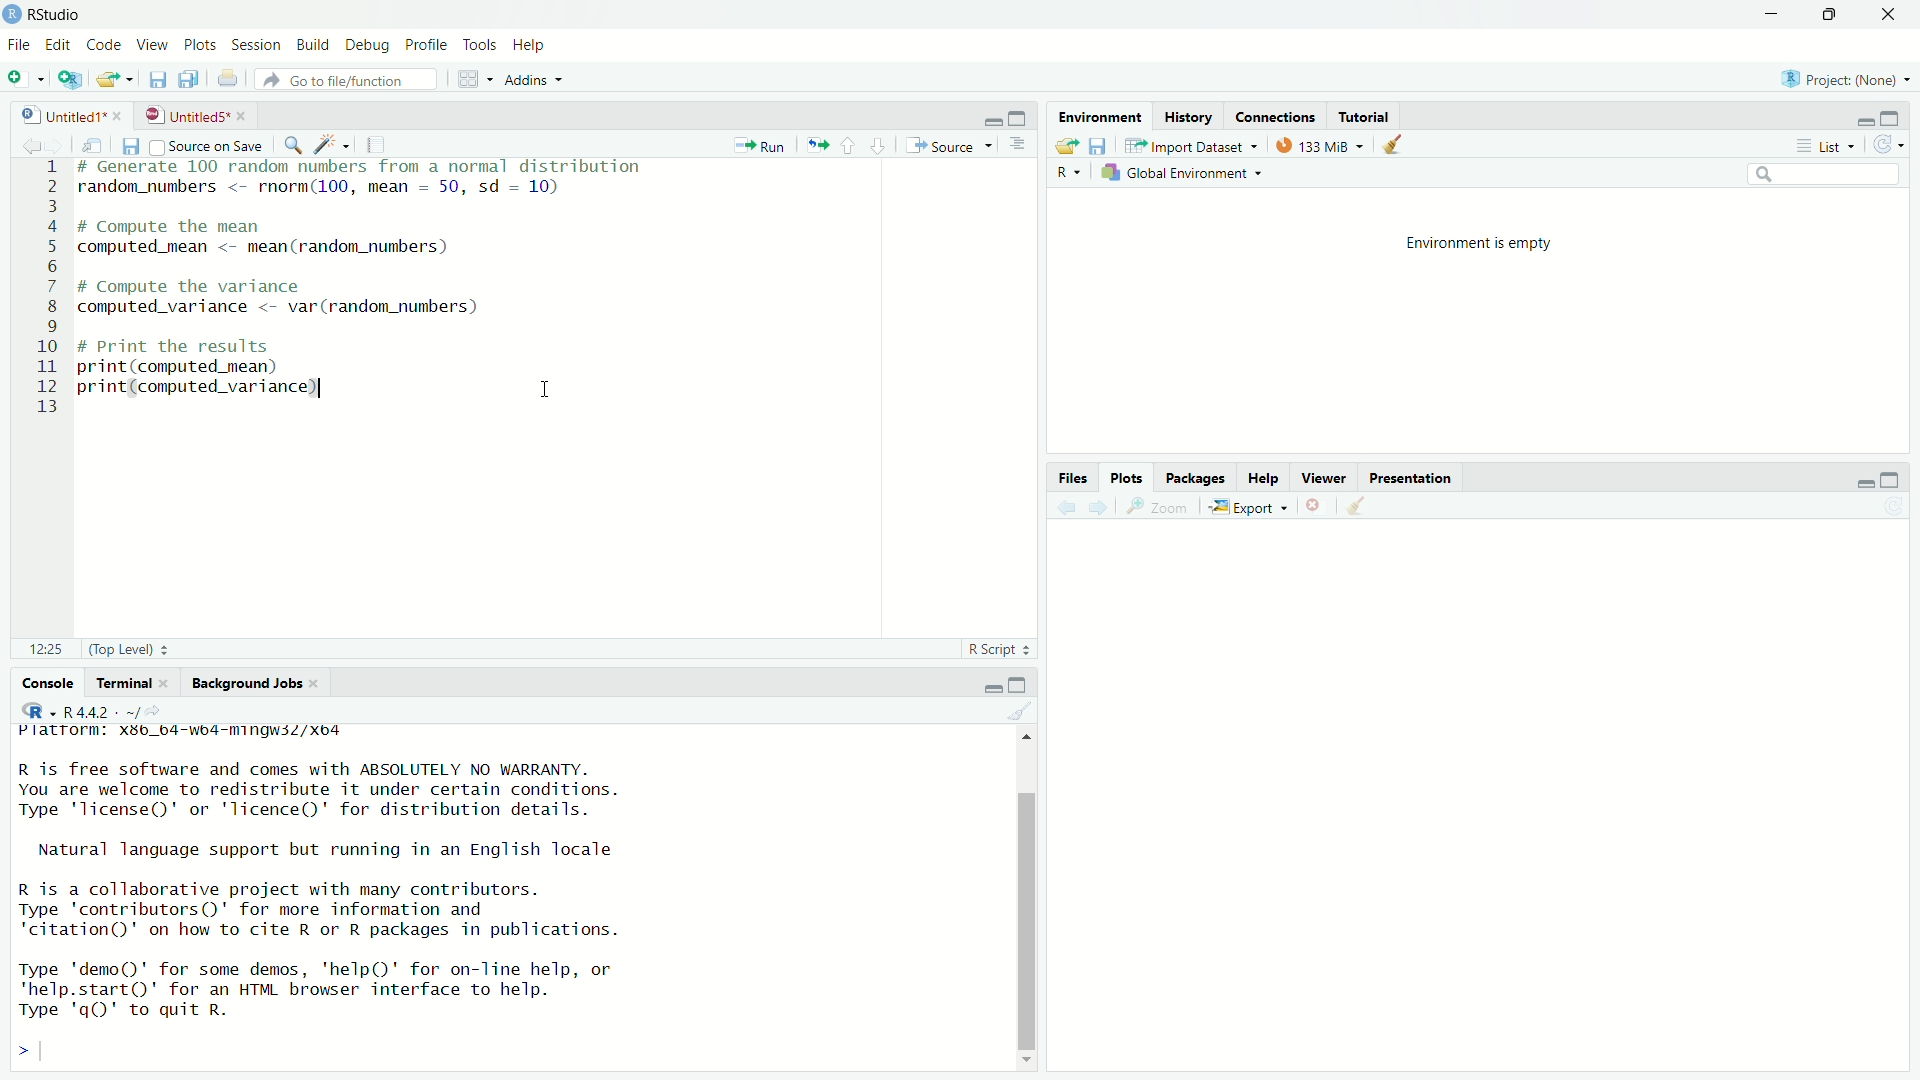  Describe the element at coordinates (312, 787) in the screenshot. I see `R is free software and comes with ABSOLUTELY NO WARRANTY.
You are welcome to redistribute it under certain conditions.
Type "license" or 'licence()' for distribution details.` at that location.